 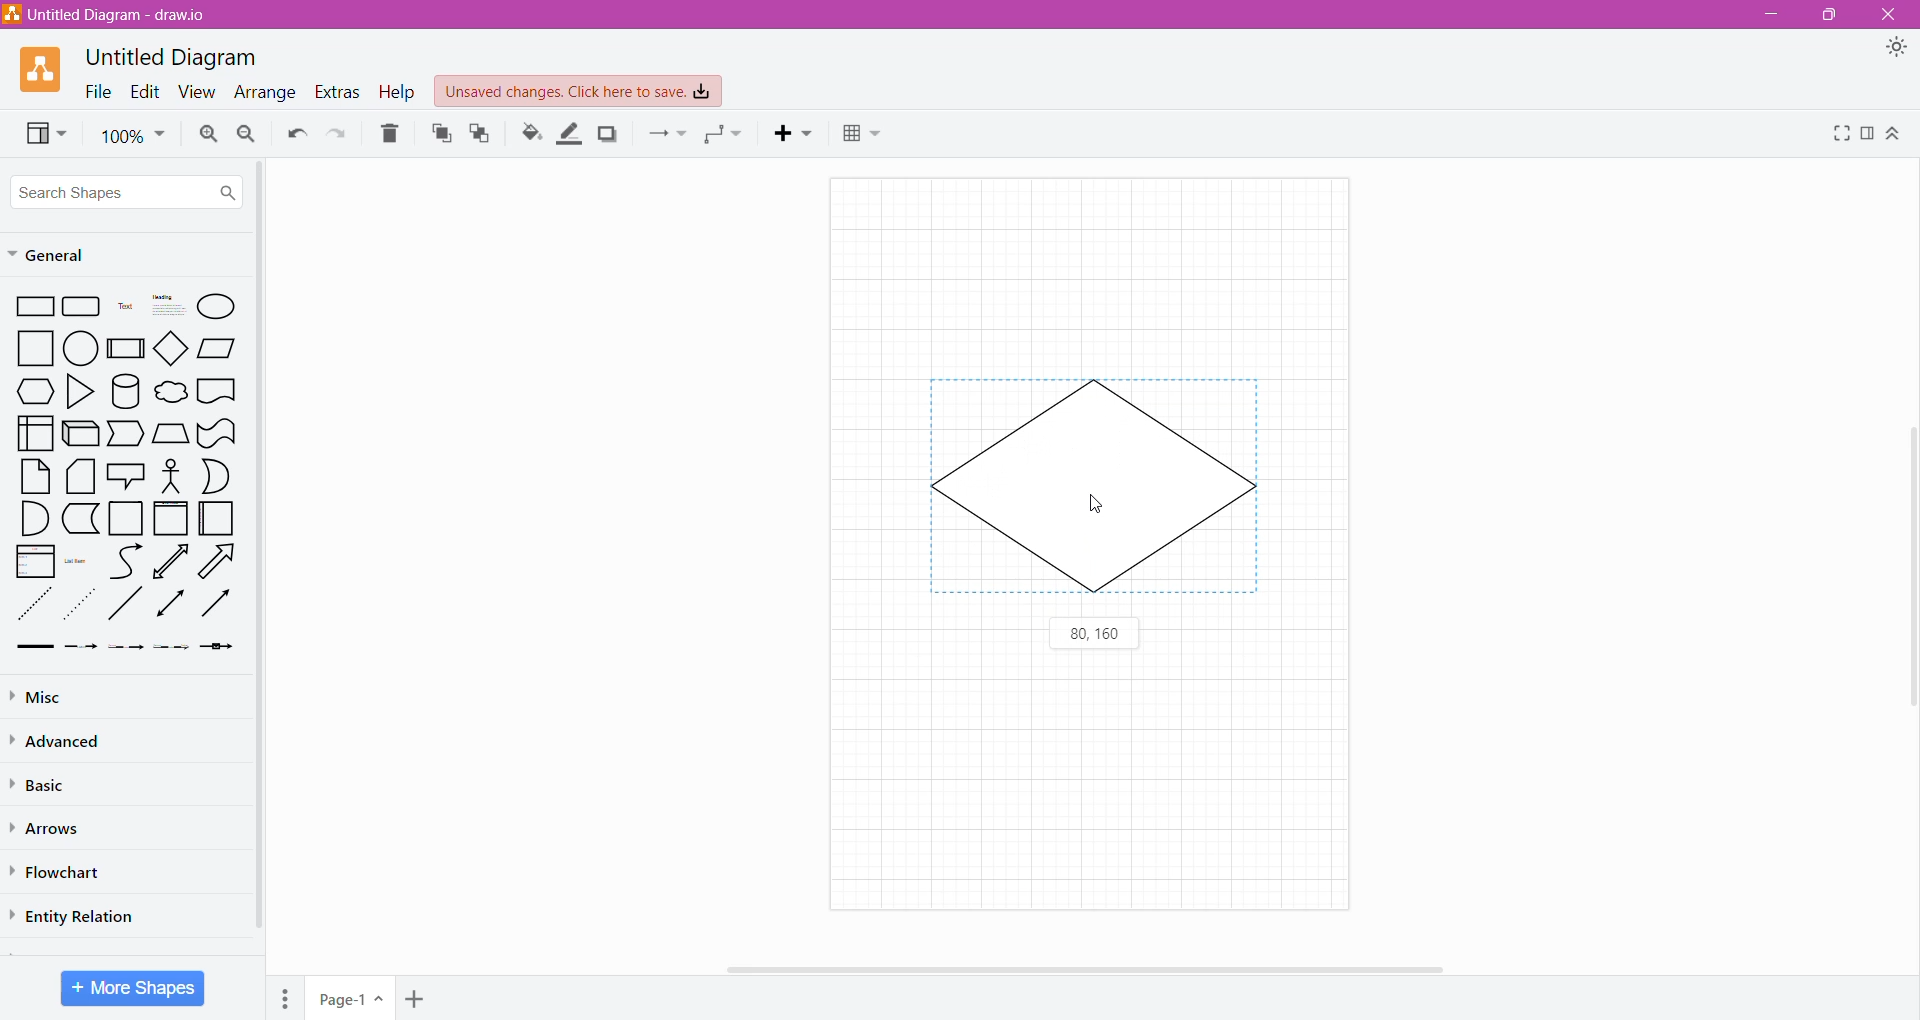 I want to click on Data Storage, so click(x=83, y=518).